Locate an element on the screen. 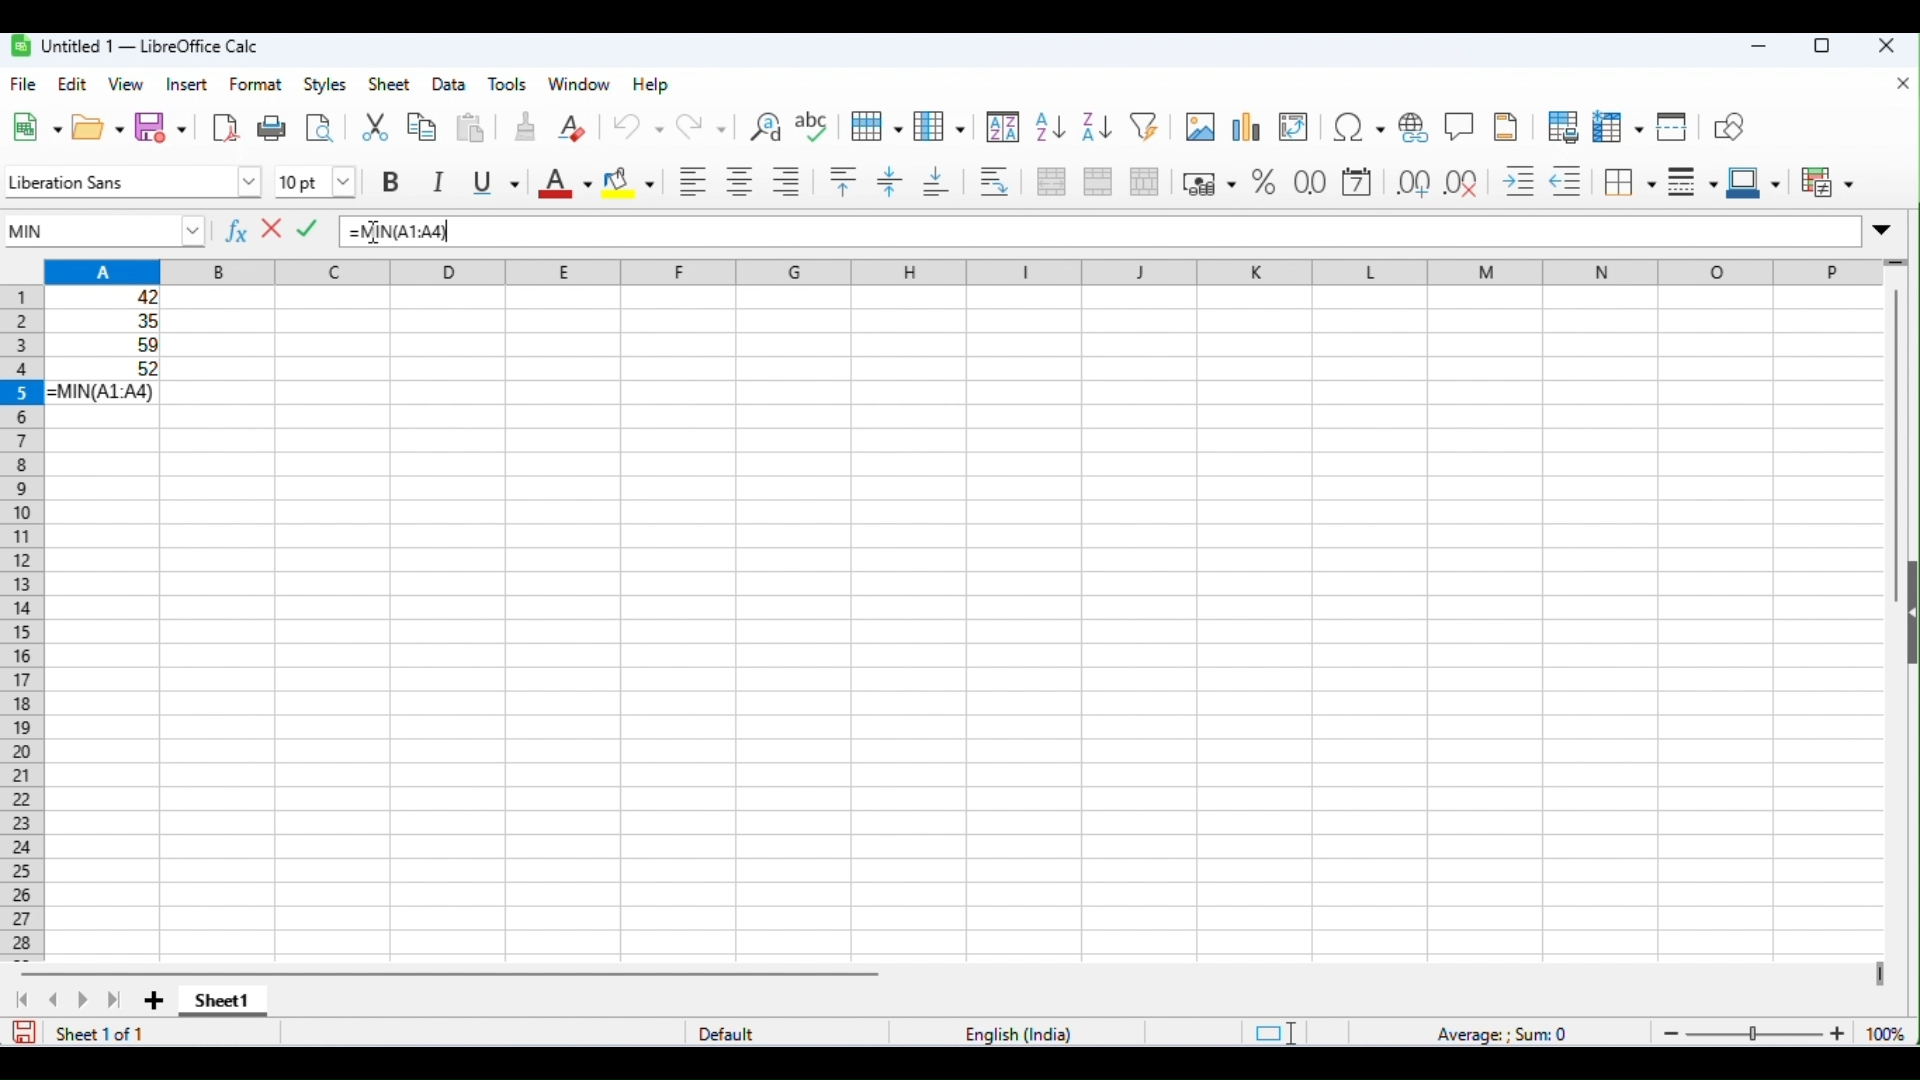 The width and height of the screenshot is (1920, 1080). paste is located at coordinates (474, 129).